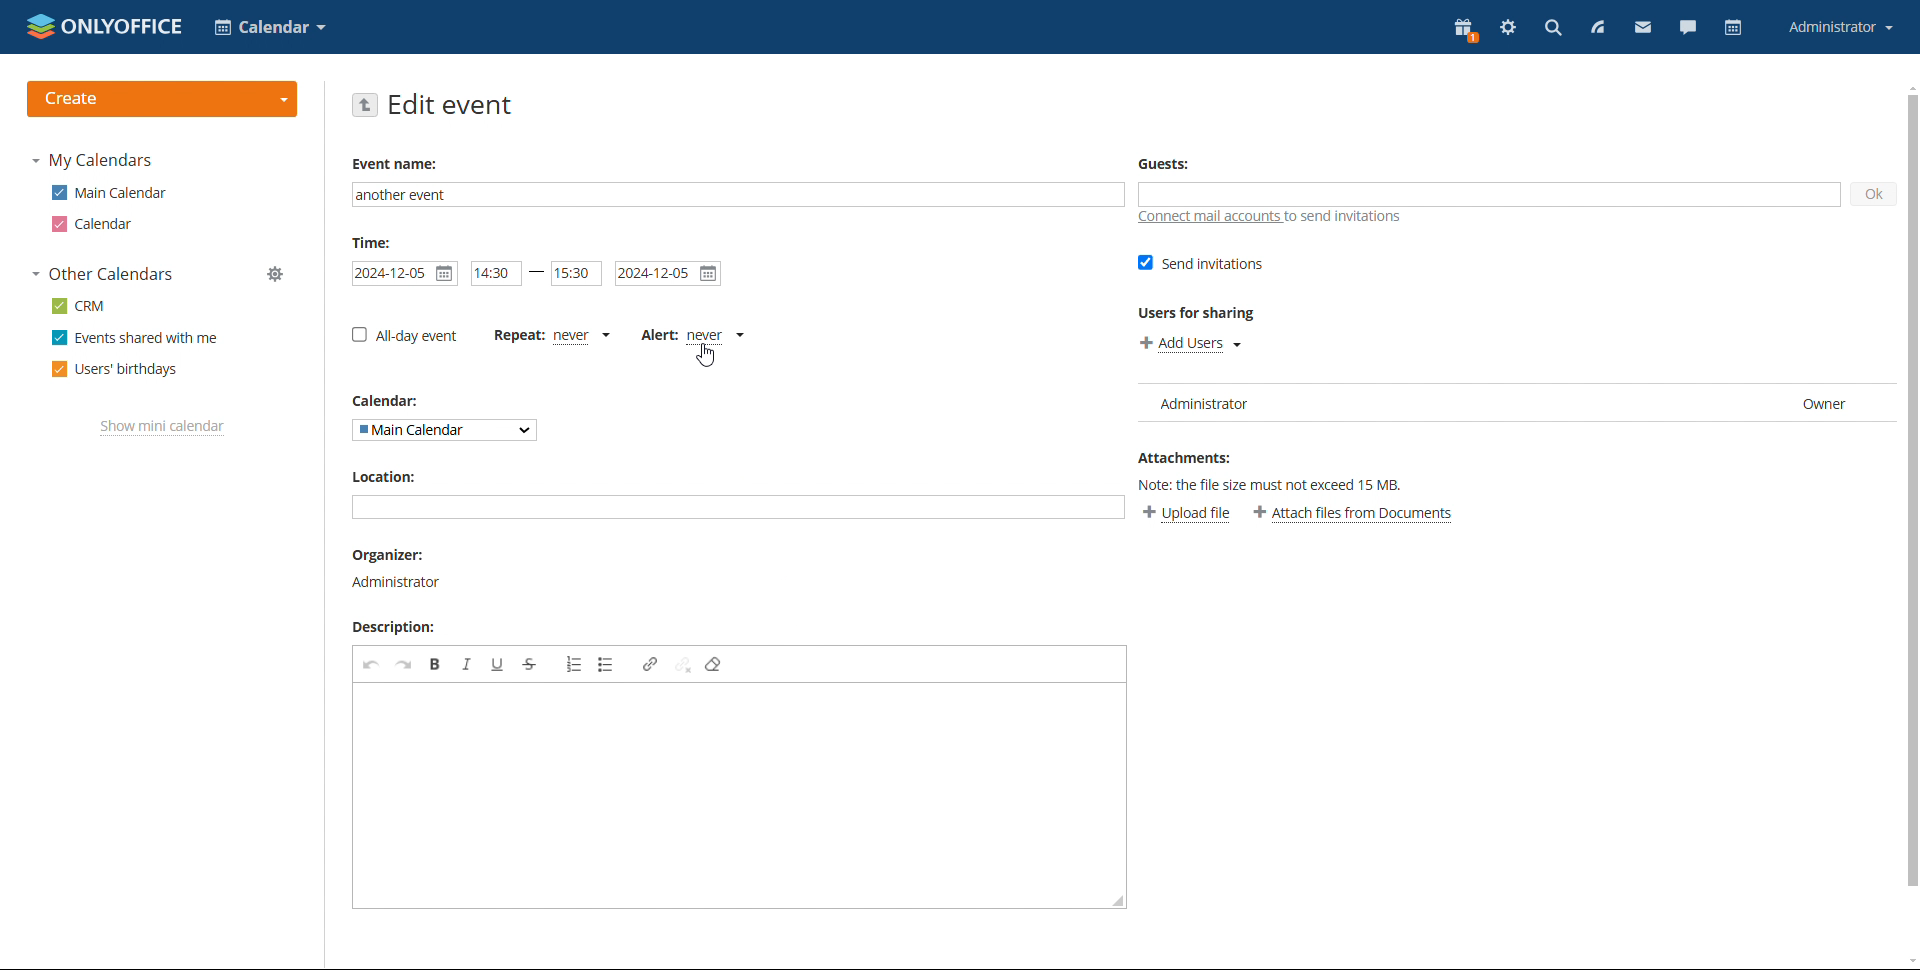 This screenshot has width=1920, height=970. What do you see at coordinates (498, 664) in the screenshot?
I see `underline` at bounding box center [498, 664].